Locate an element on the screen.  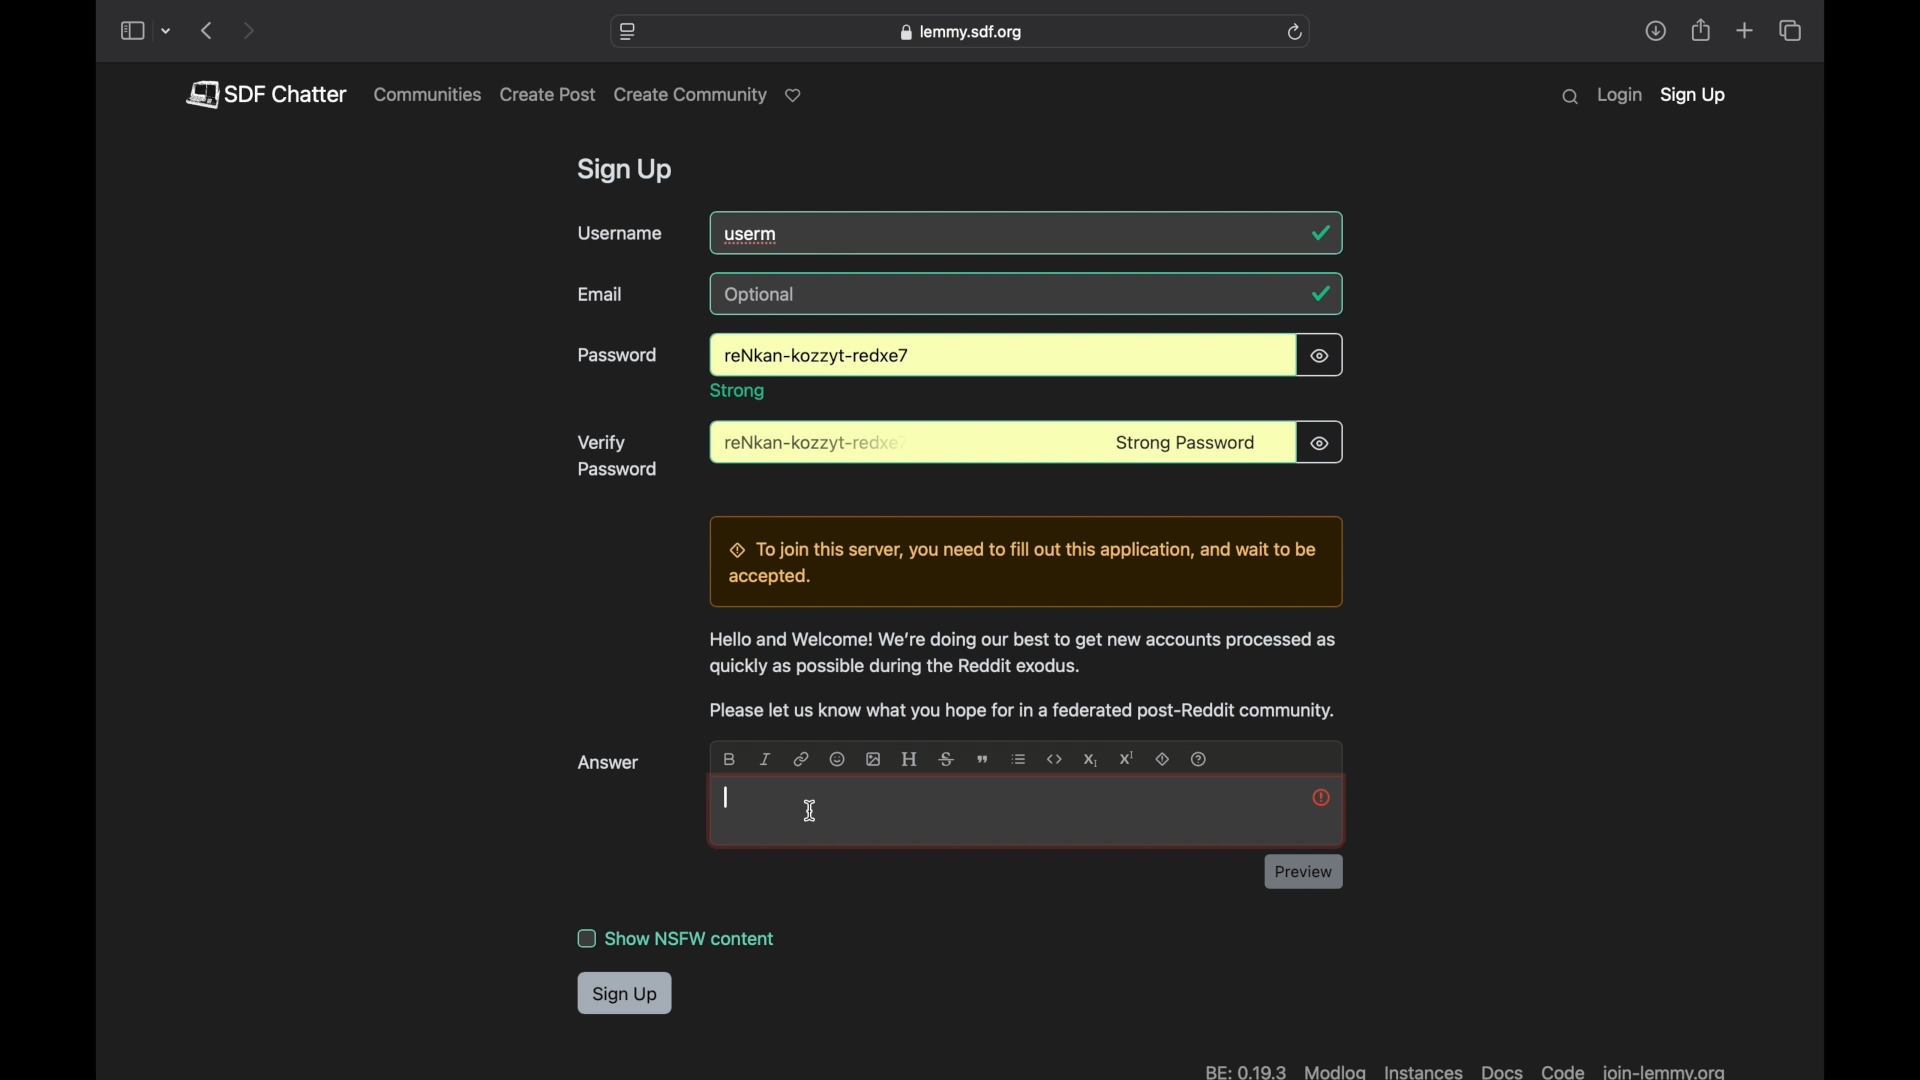
show tab overview is located at coordinates (1789, 31).